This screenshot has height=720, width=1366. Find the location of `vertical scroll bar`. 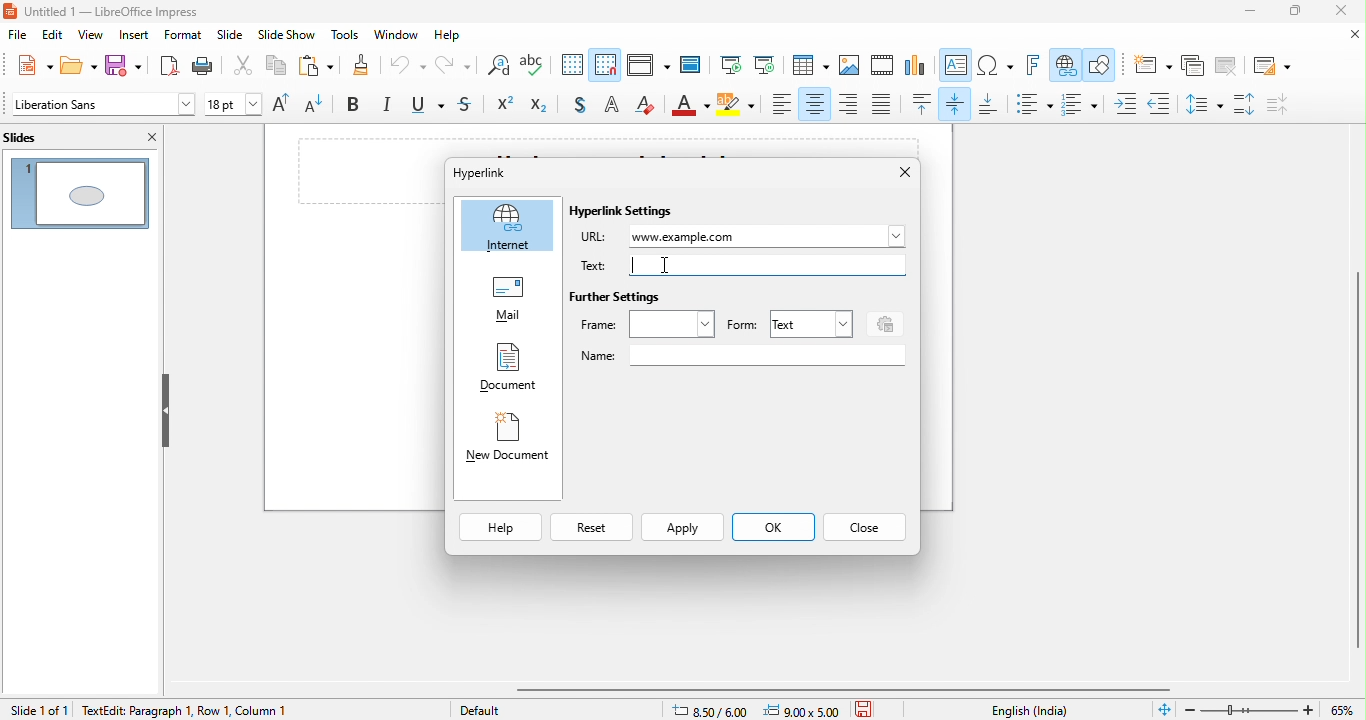

vertical scroll bar is located at coordinates (1355, 448).